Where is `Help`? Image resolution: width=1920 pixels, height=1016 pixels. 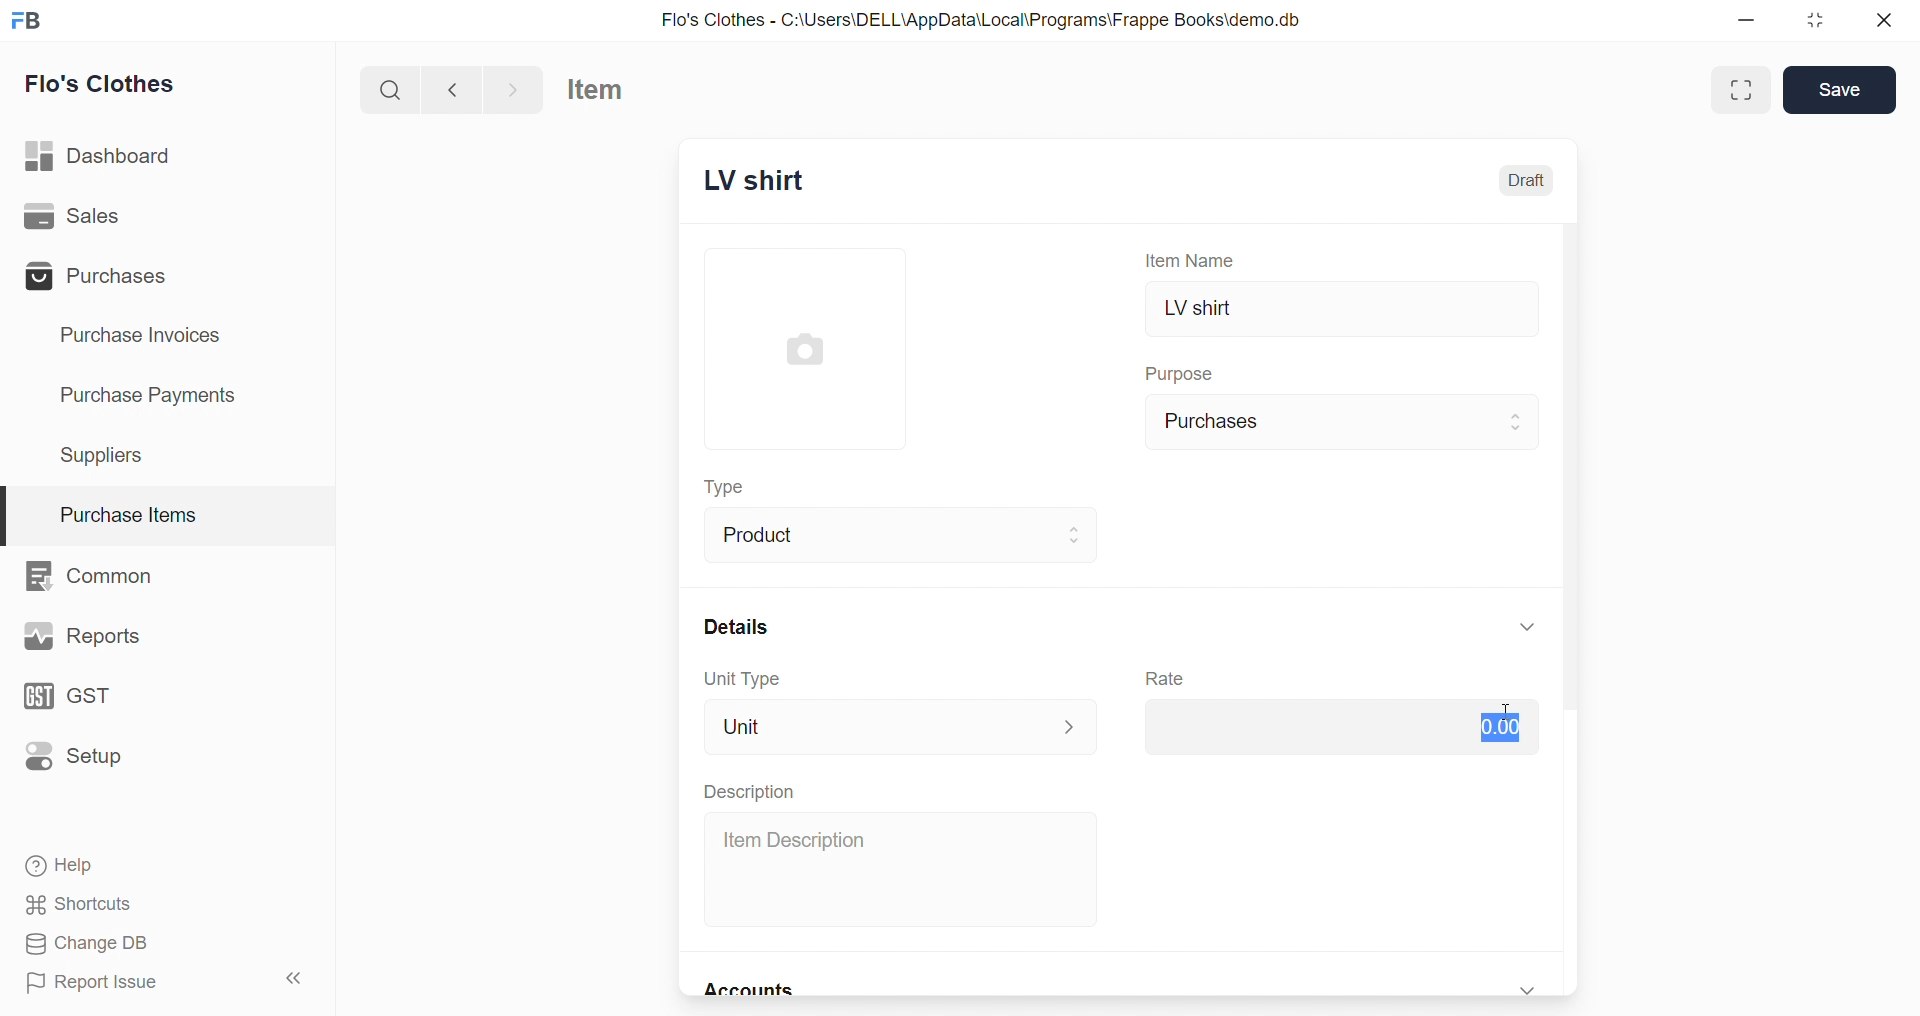
Help is located at coordinates (158, 863).